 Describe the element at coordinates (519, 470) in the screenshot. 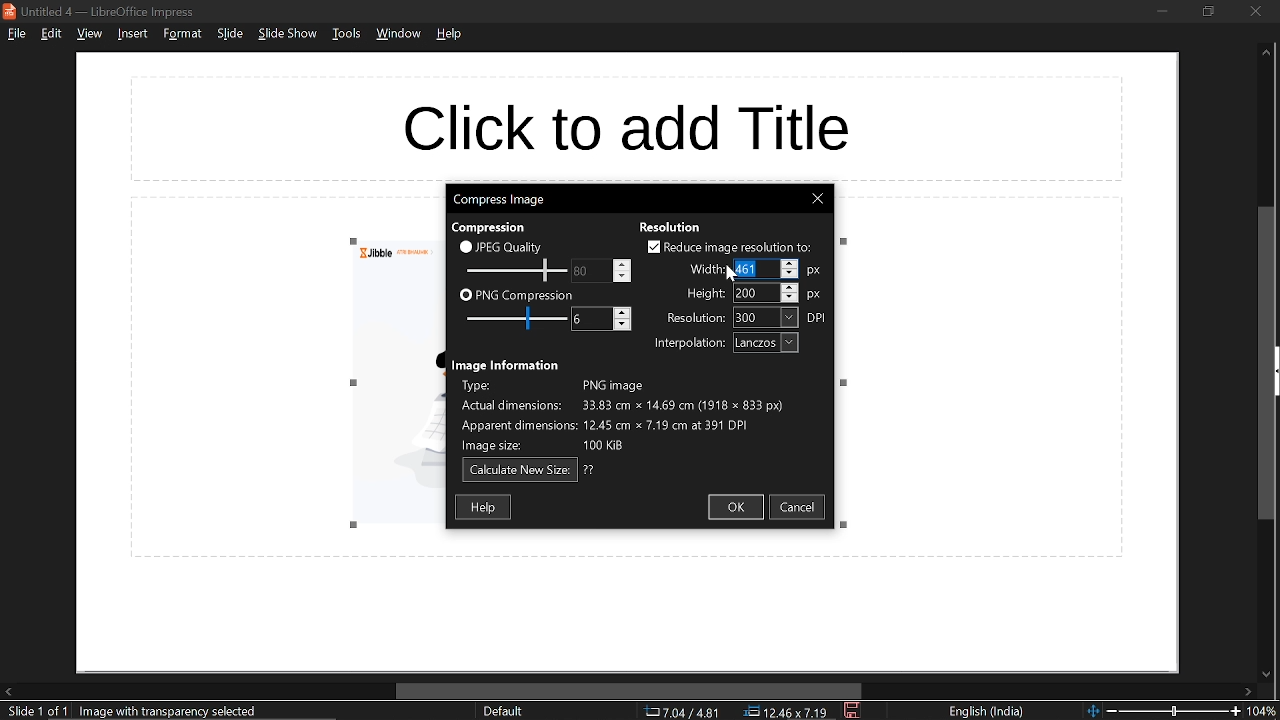

I see `calculate new size` at that location.